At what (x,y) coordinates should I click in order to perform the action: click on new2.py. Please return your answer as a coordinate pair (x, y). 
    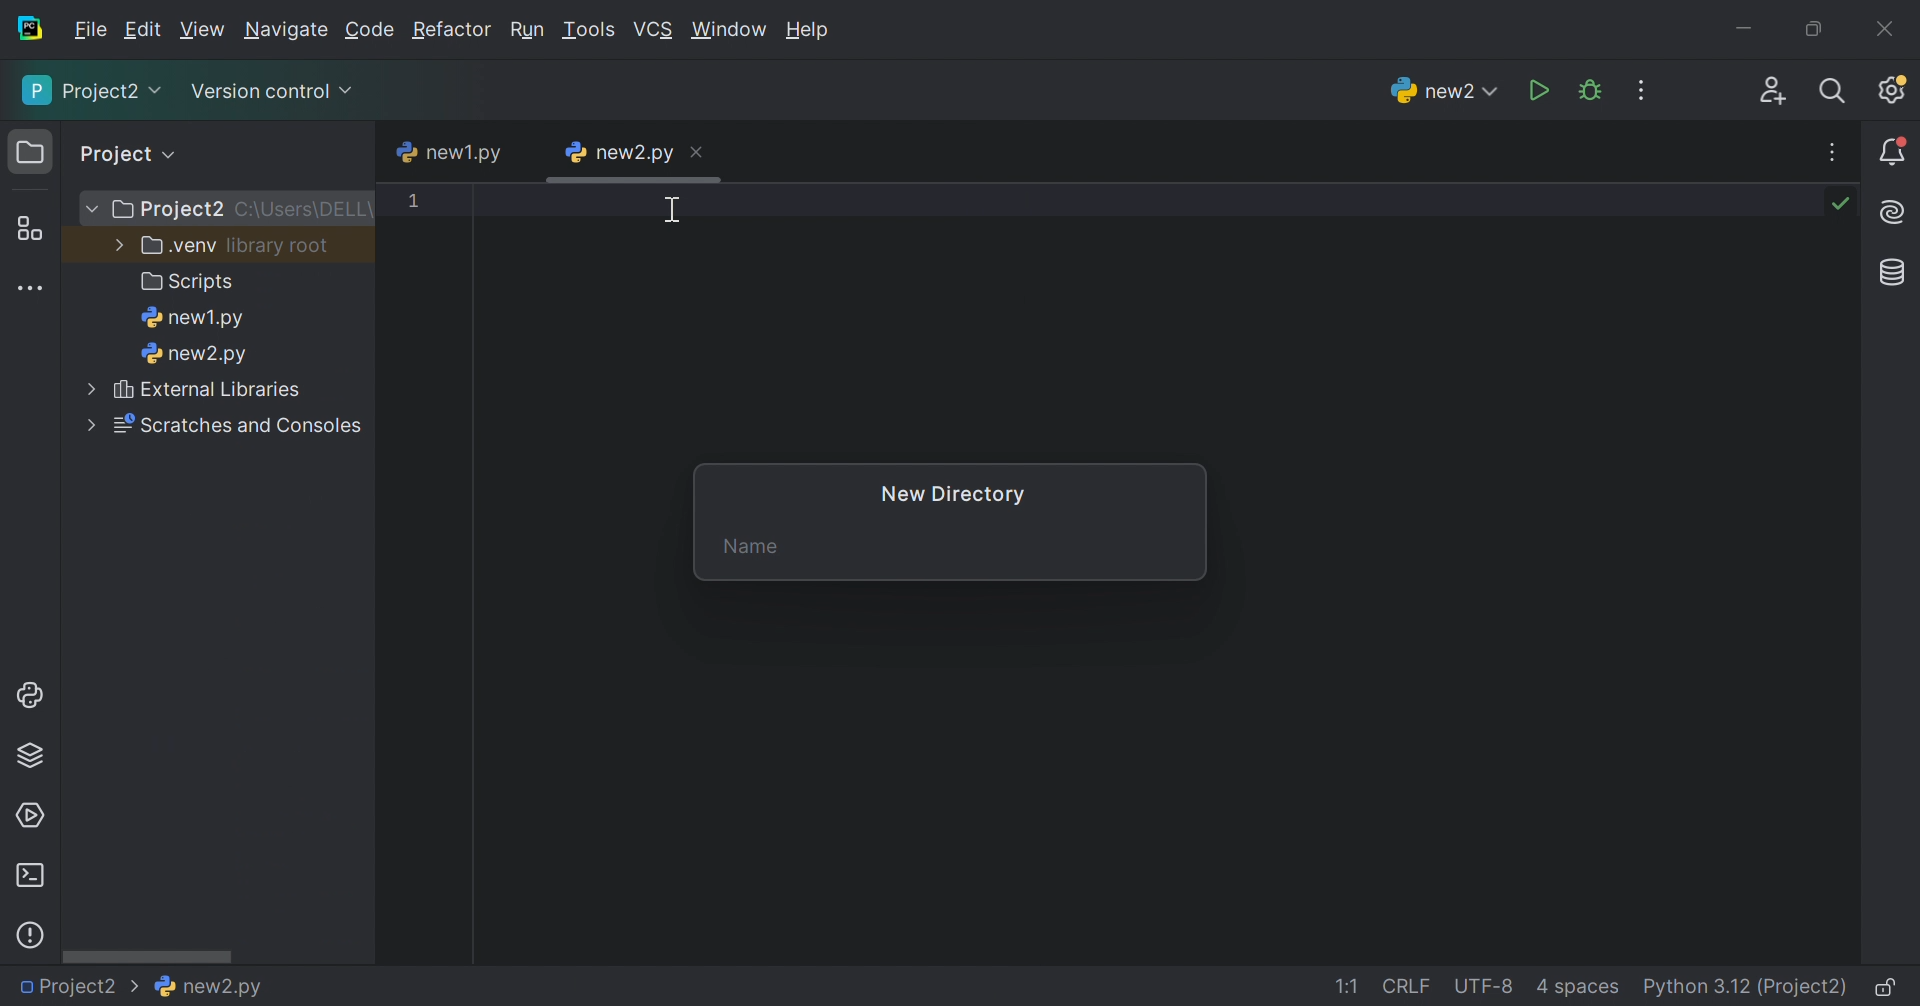
    Looking at the image, I should click on (201, 354).